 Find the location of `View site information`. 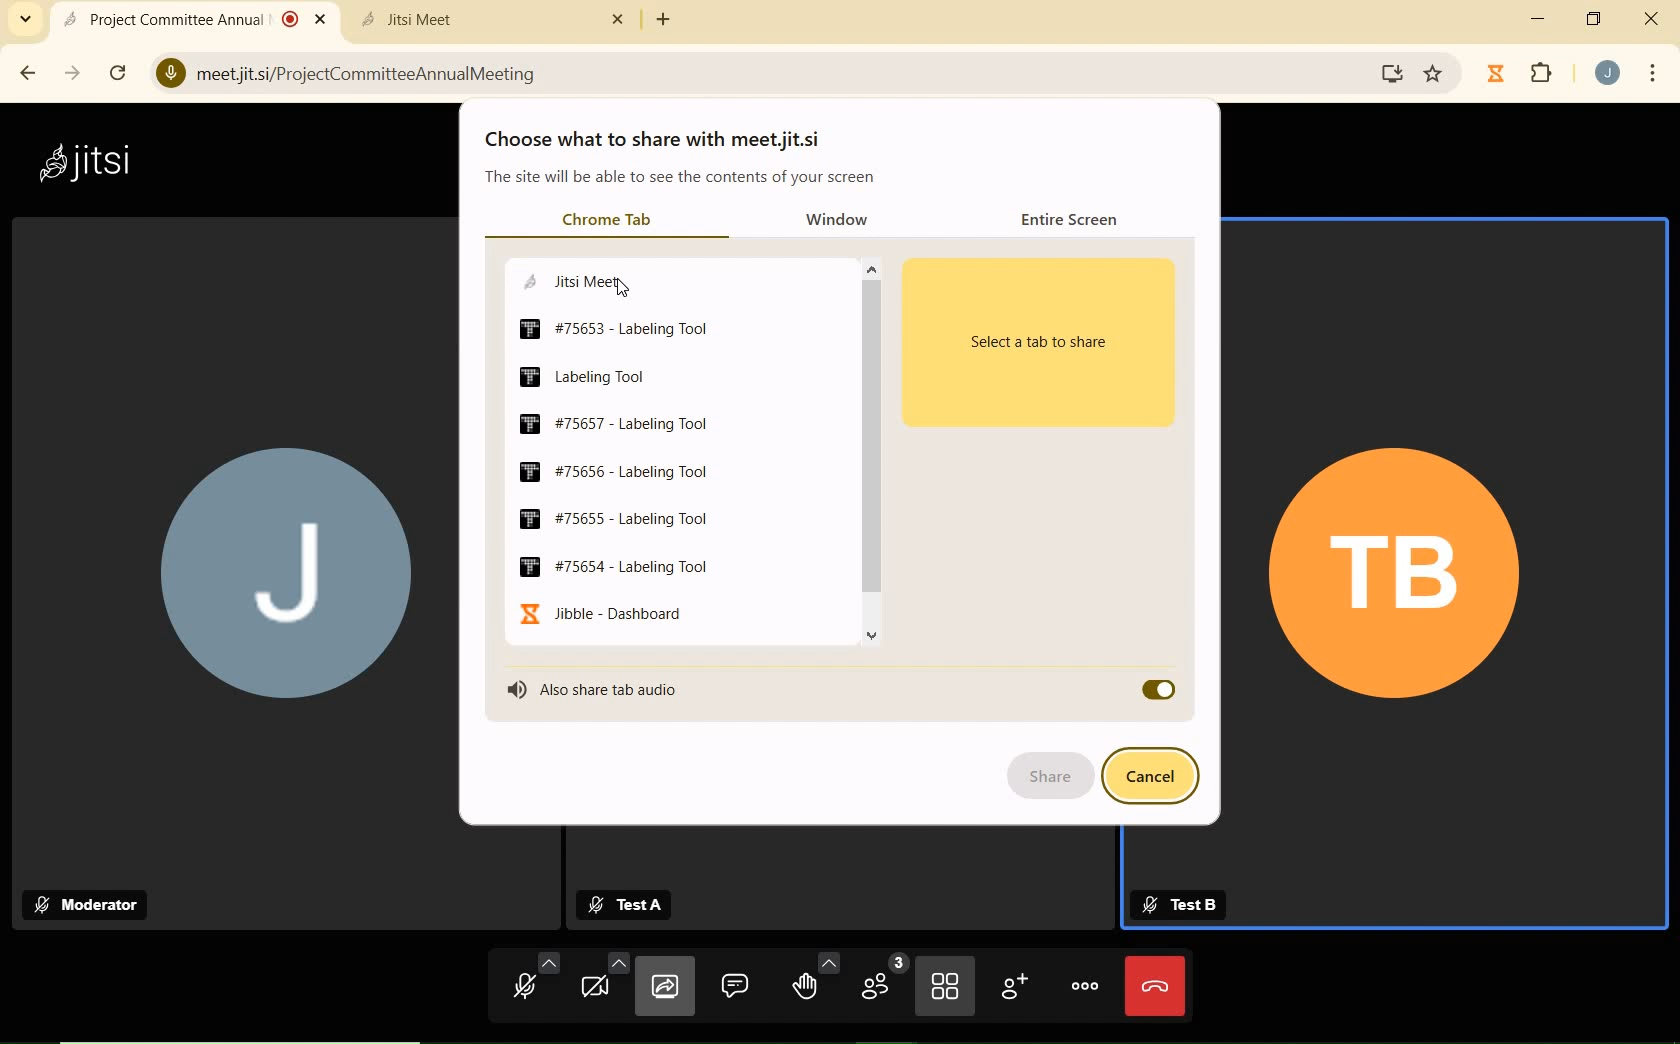

View site information is located at coordinates (169, 72).